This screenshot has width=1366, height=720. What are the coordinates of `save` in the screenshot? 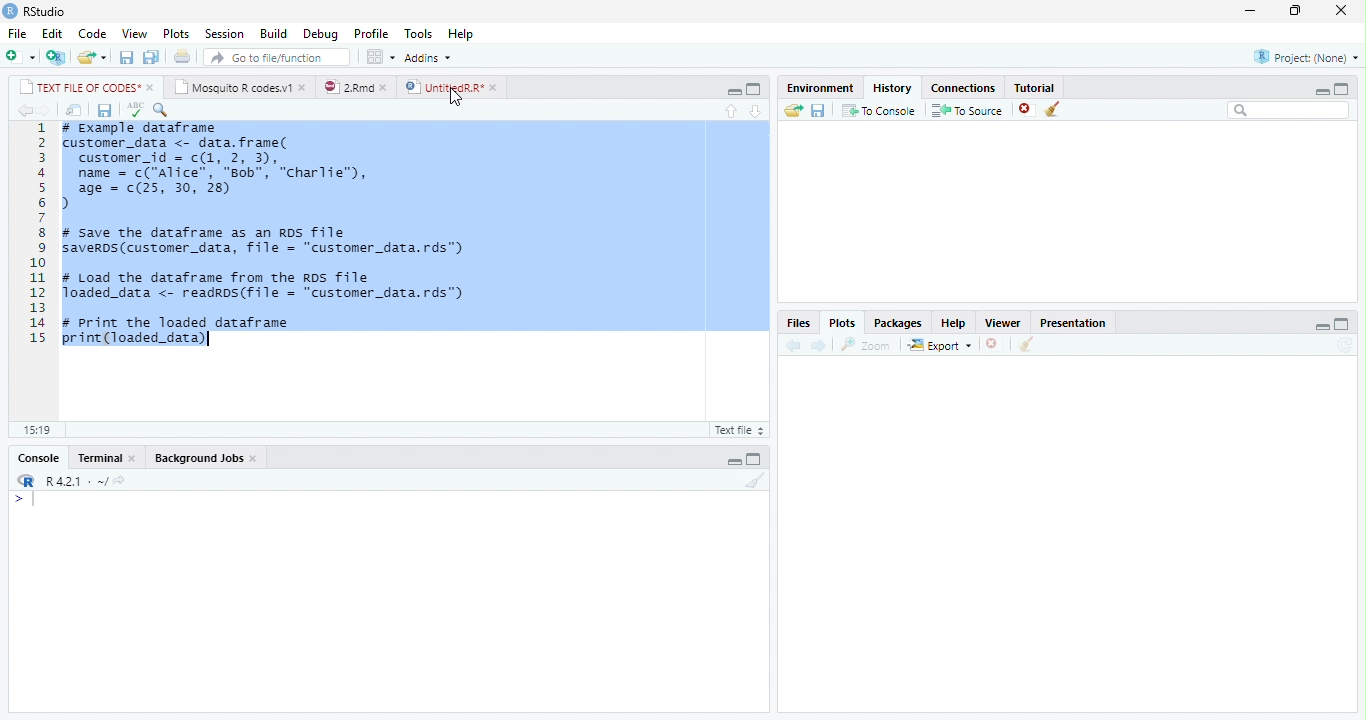 It's located at (819, 111).